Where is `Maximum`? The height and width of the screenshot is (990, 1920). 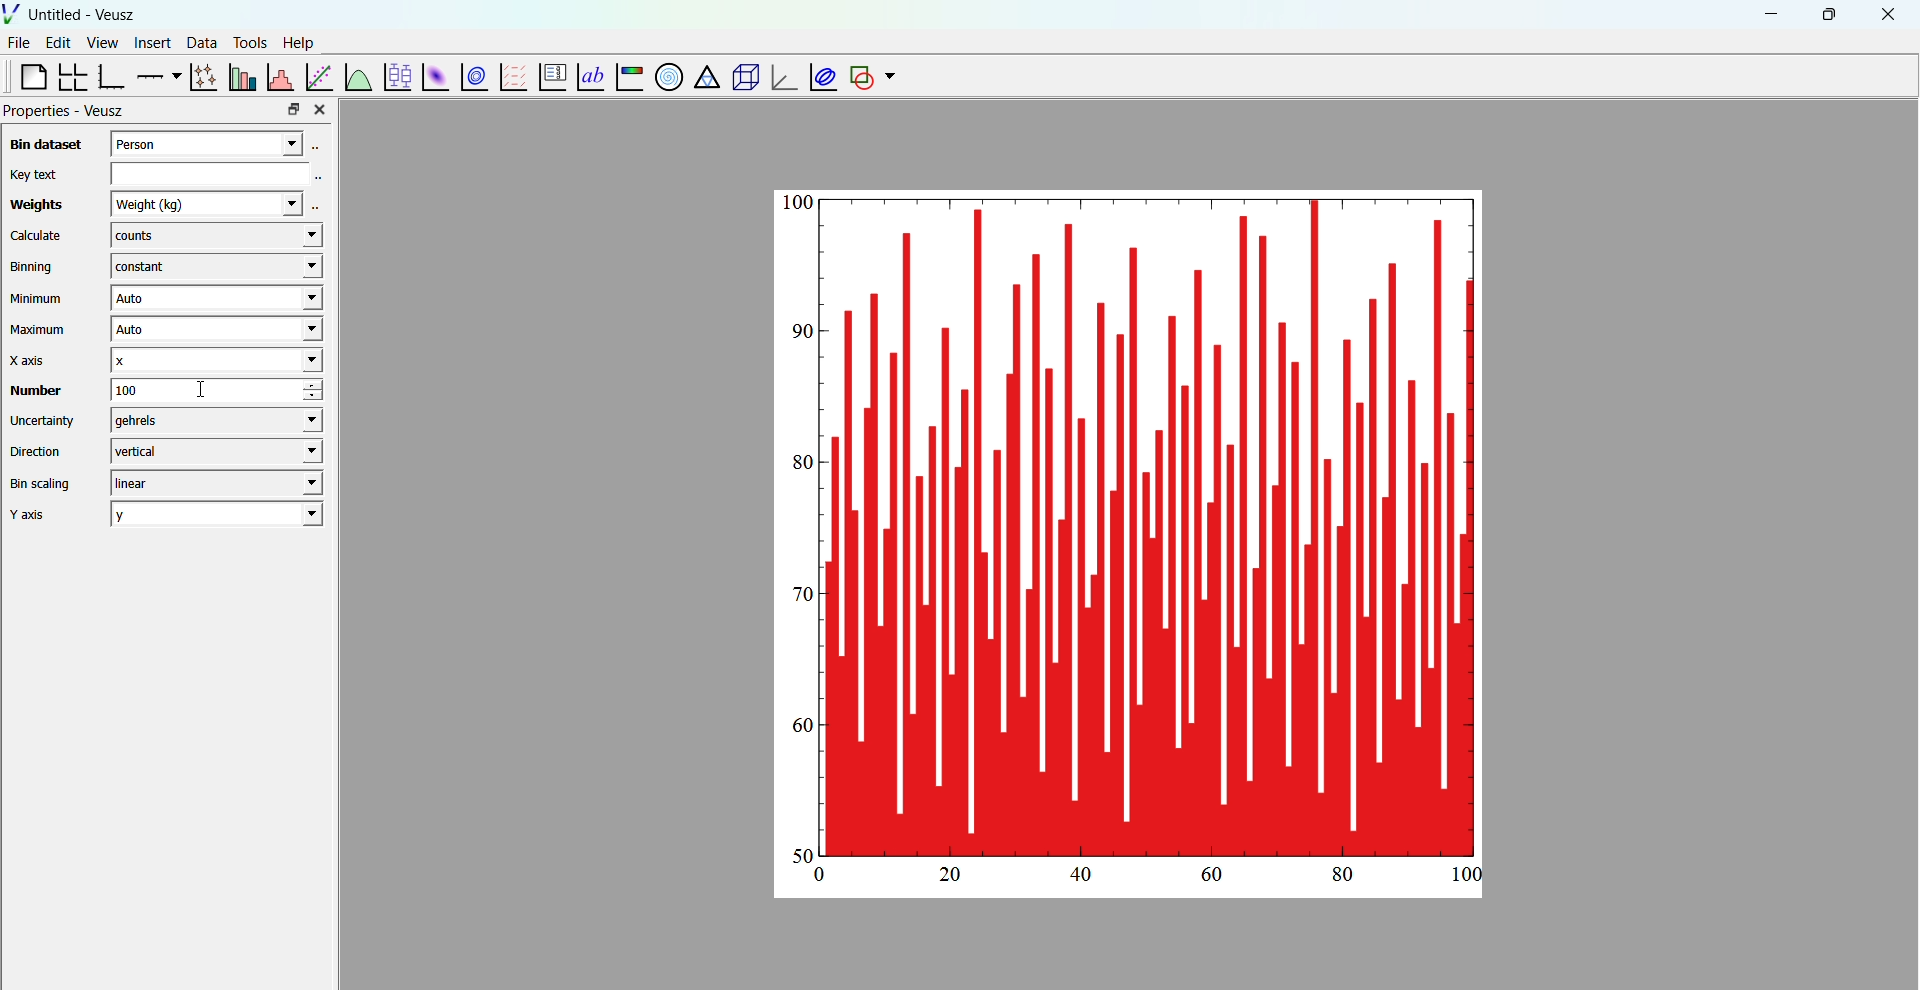
Maximum is located at coordinates (40, 330).